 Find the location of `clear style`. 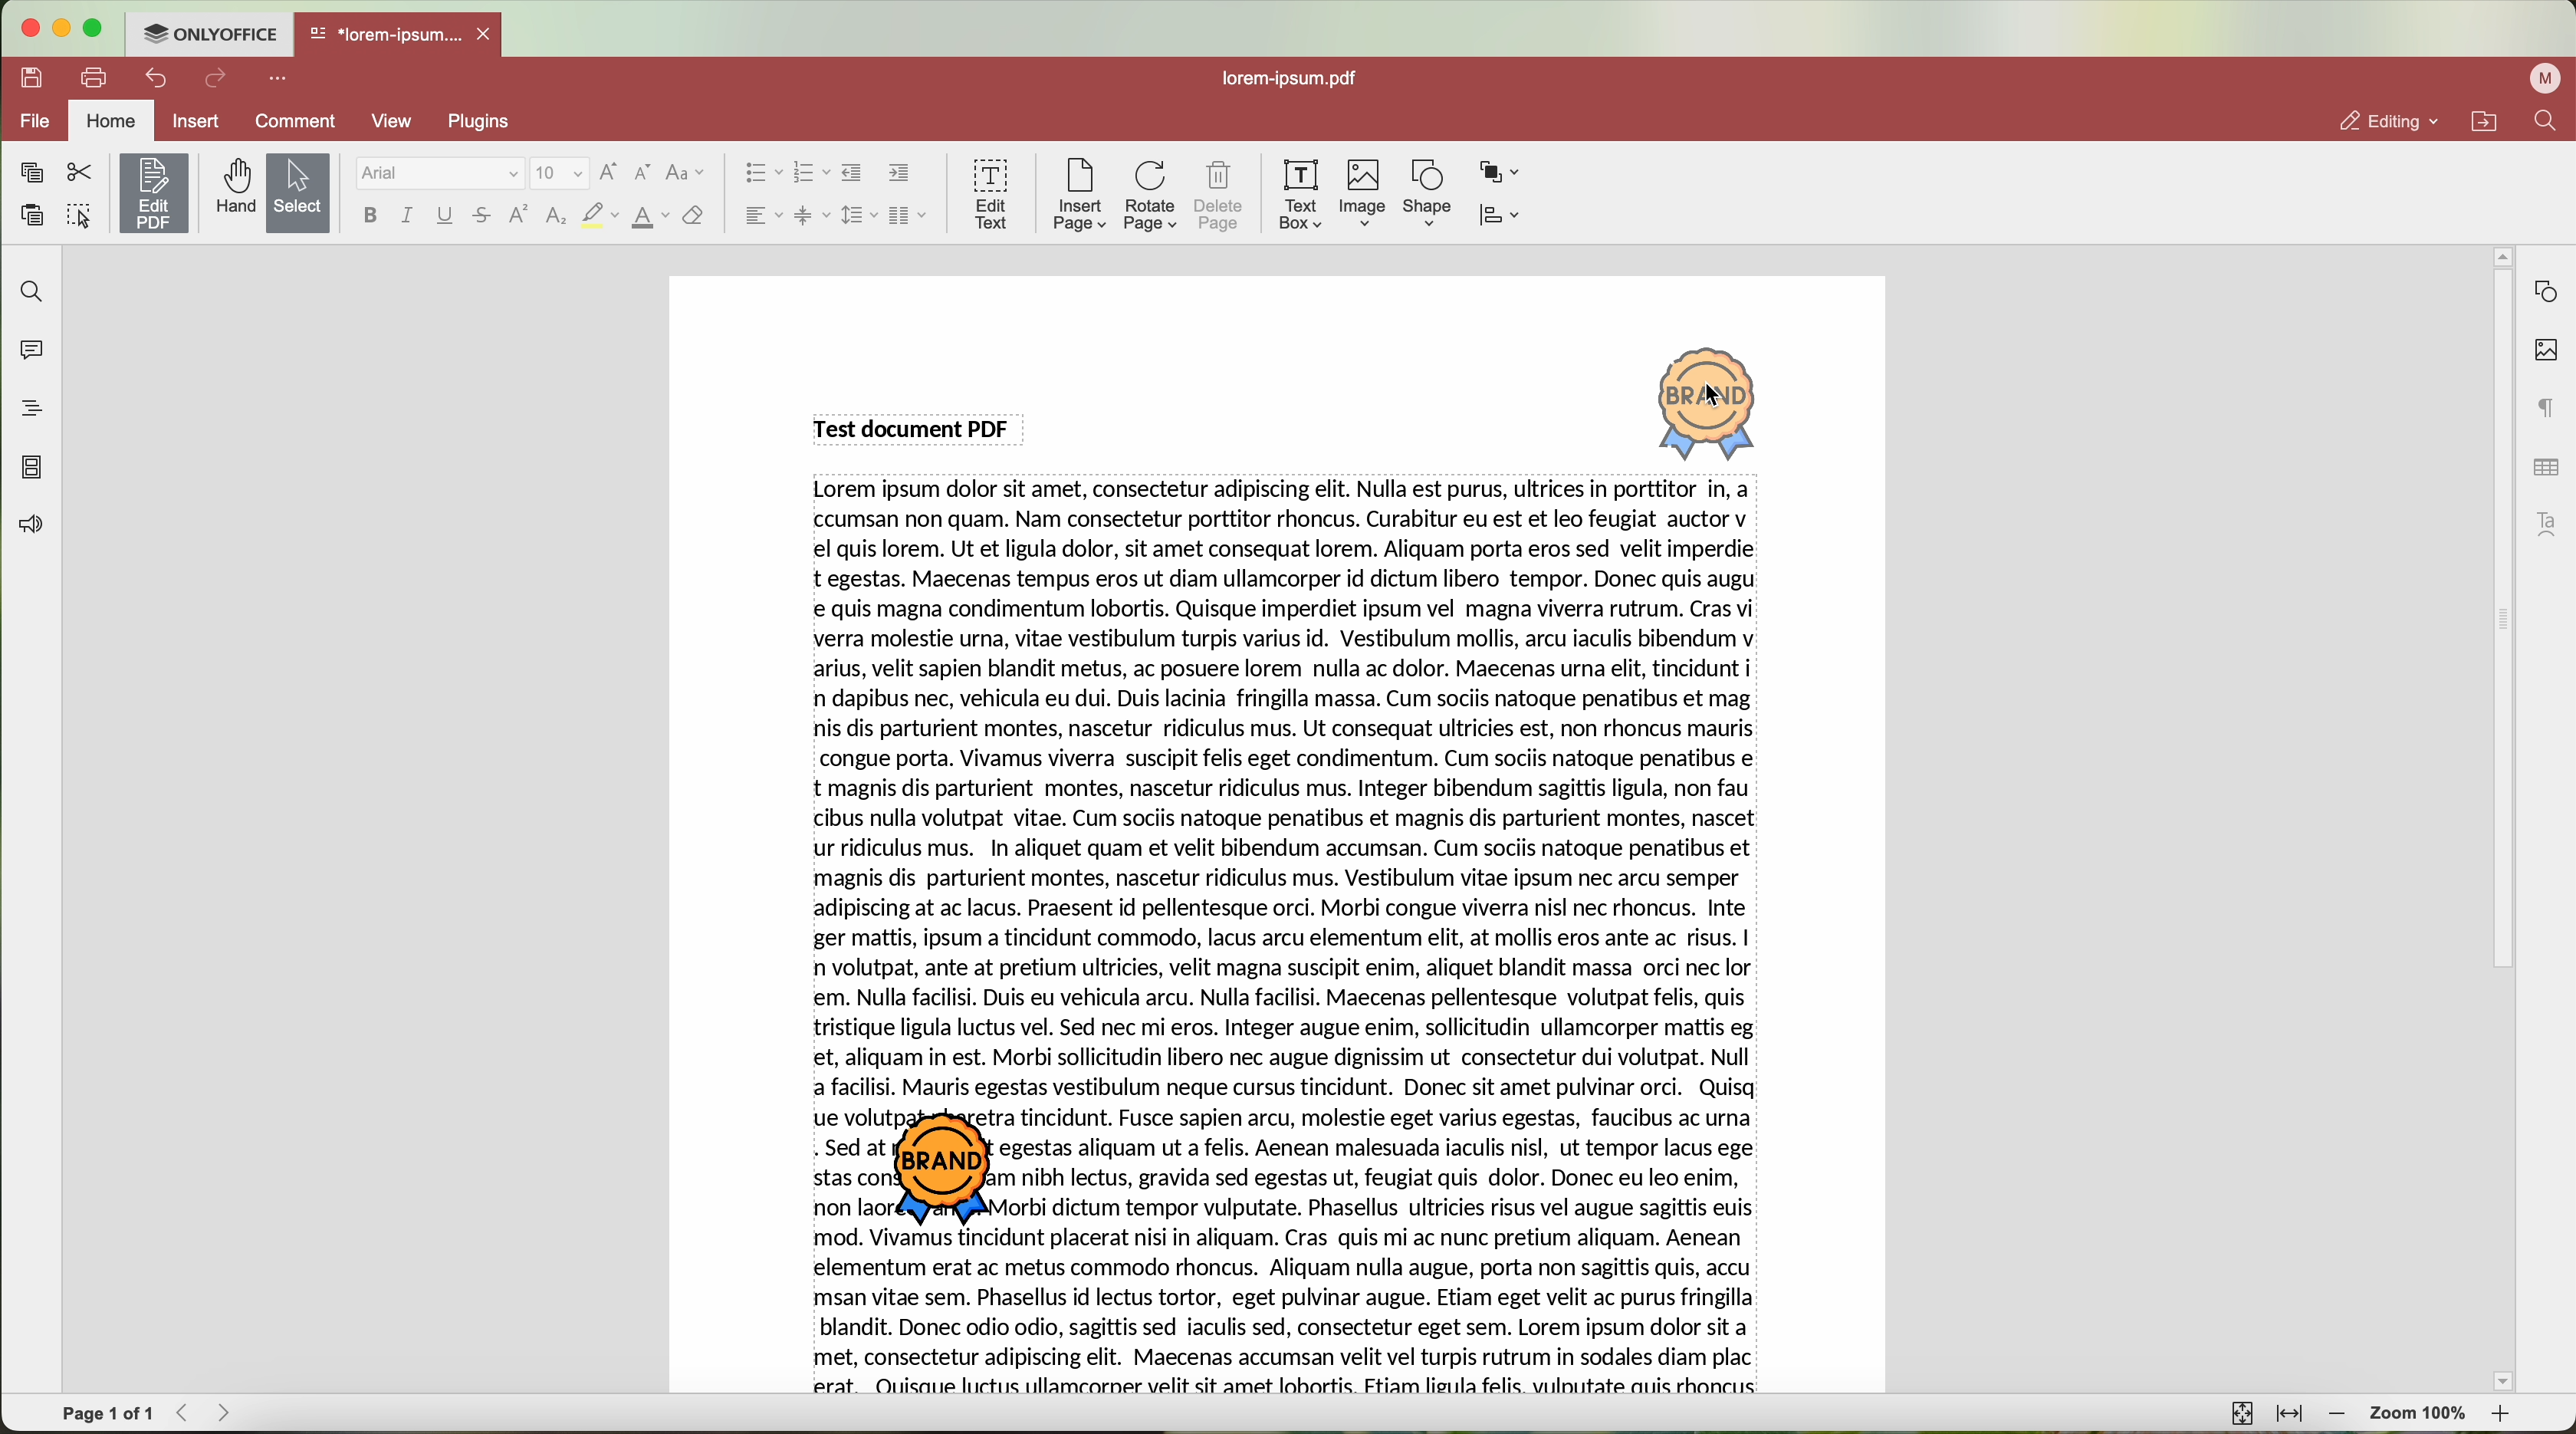

clear style is located at coordinates (694, 217).